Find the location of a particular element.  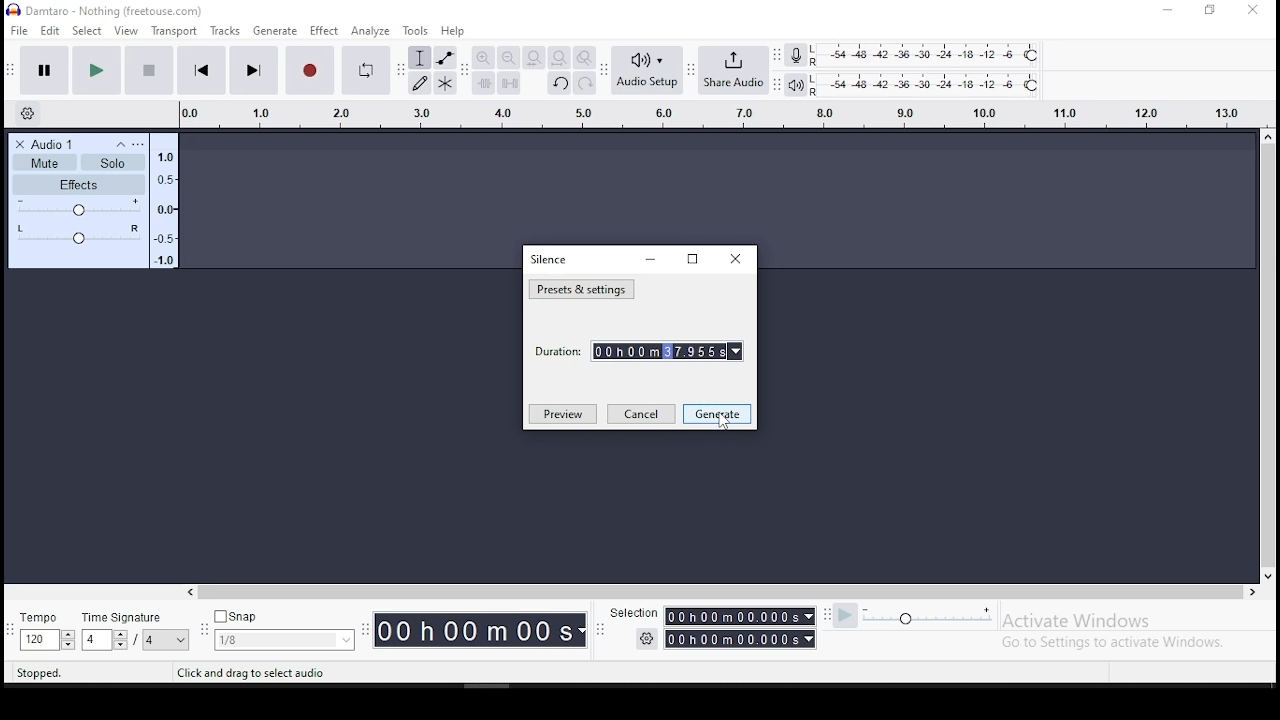

close window is located at coordinates (1255, 10).